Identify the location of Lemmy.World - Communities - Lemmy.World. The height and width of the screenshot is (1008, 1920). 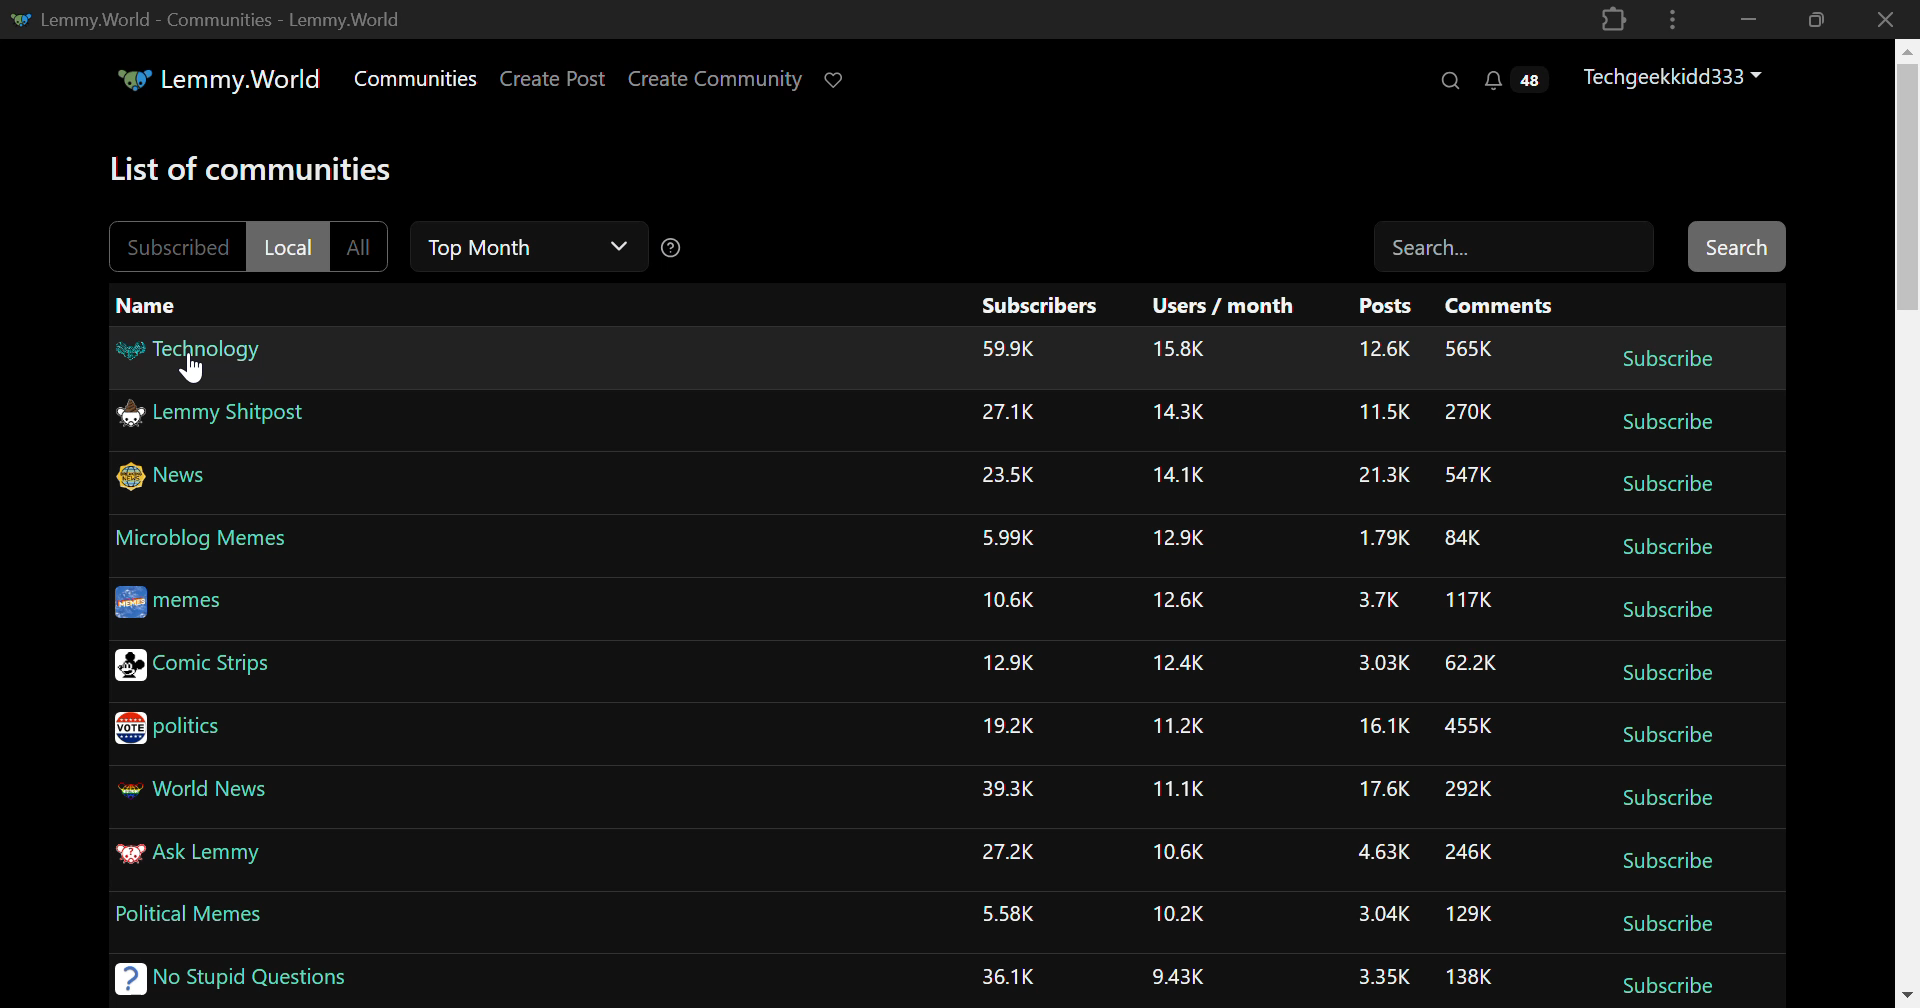
(214, 18).